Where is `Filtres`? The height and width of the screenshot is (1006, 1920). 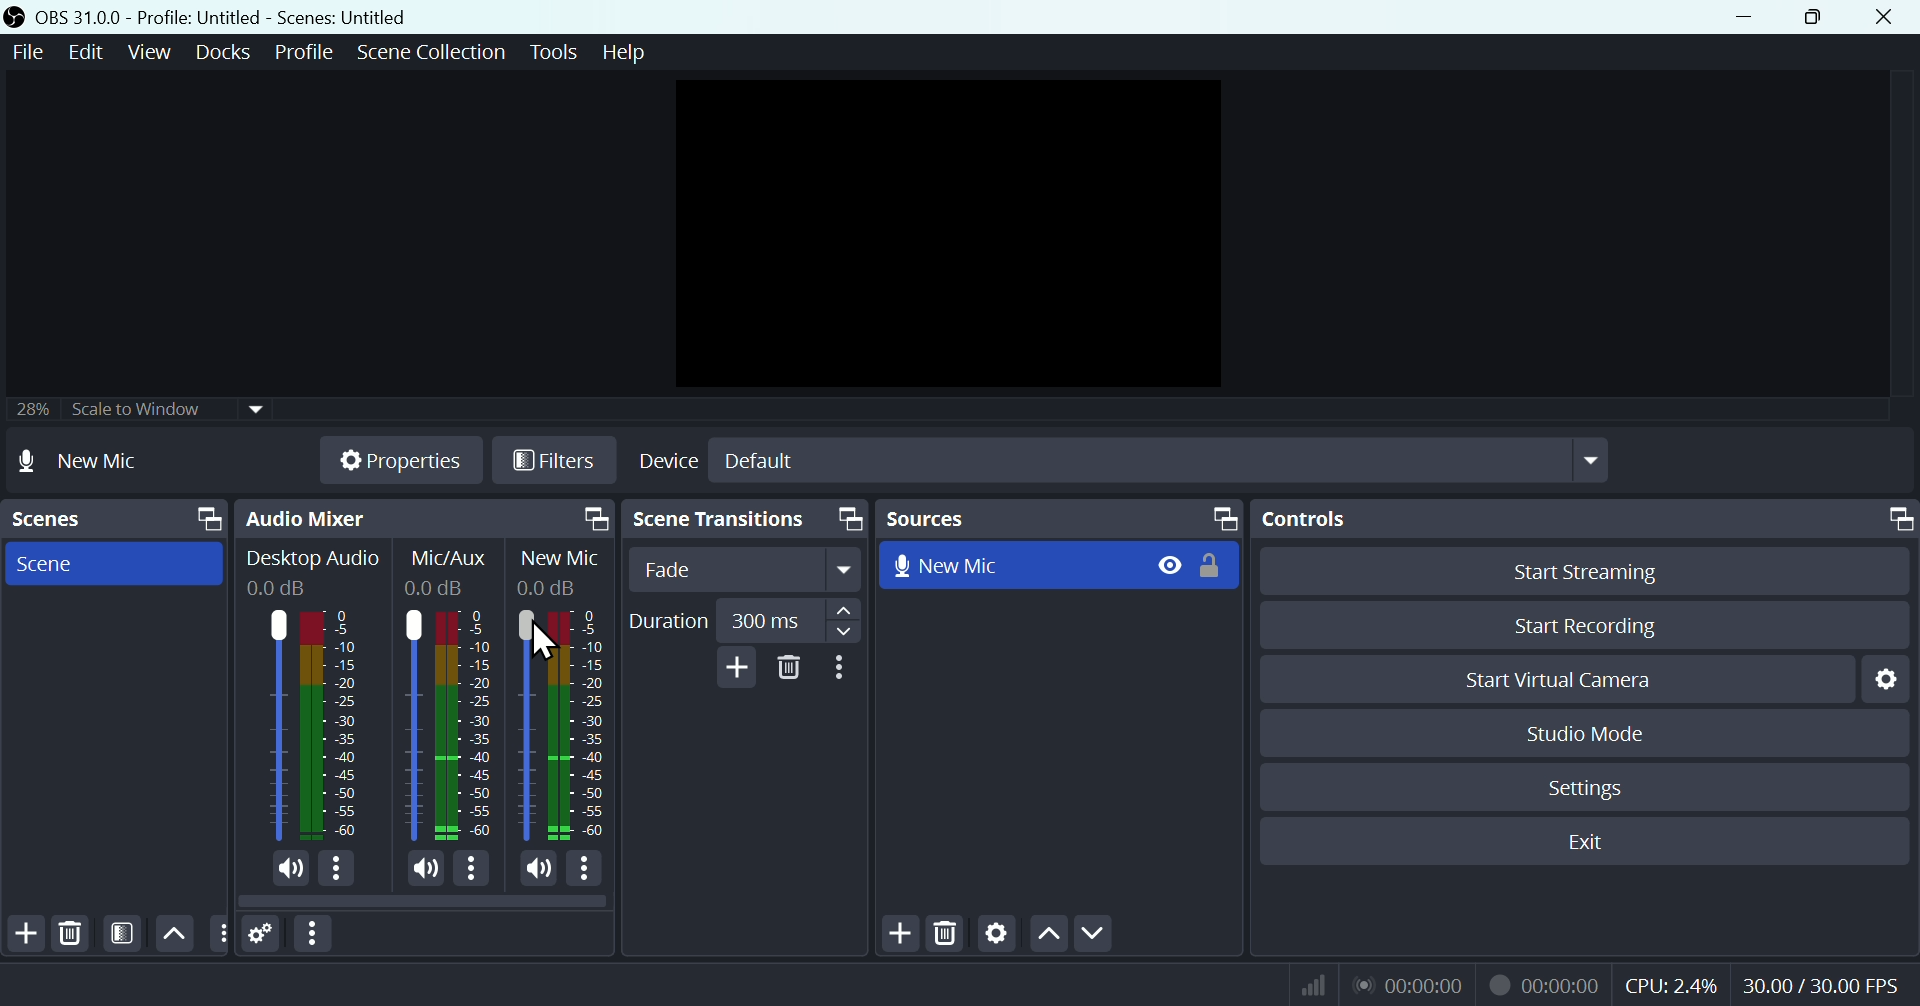
Filtres is located at coordinates (555, 464).